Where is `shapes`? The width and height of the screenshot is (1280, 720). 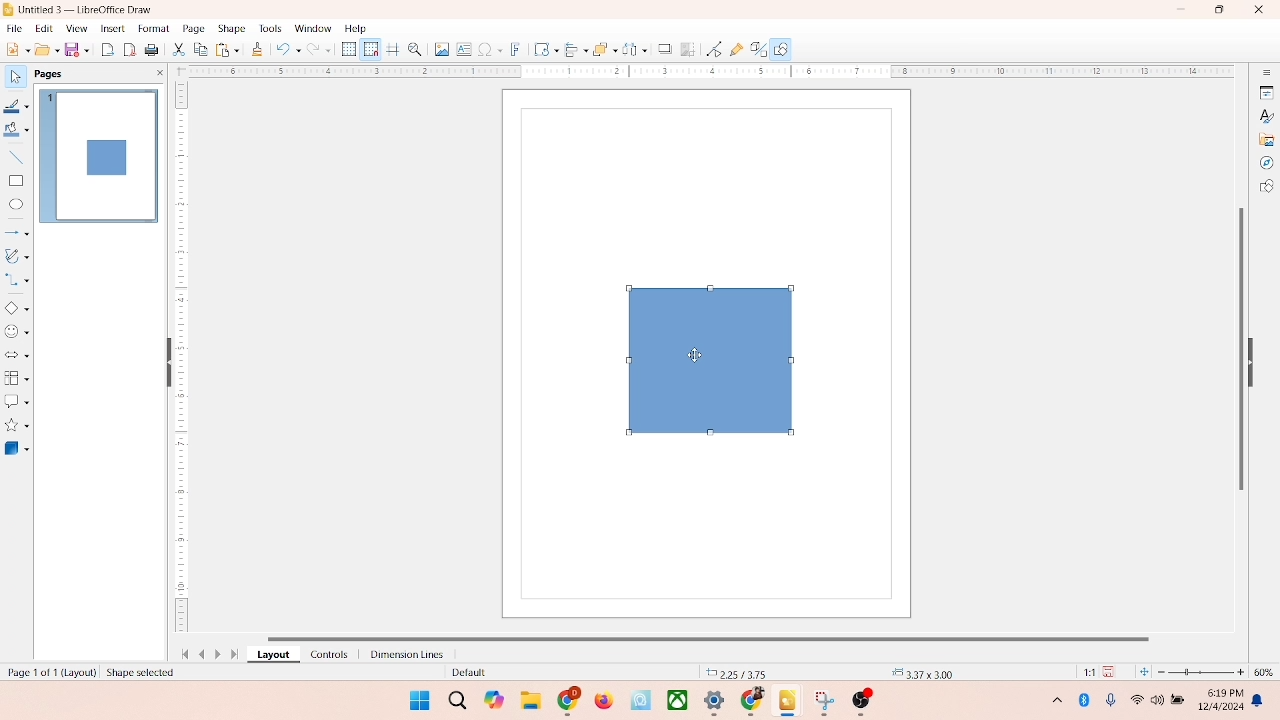
shapes is located at coordinates (706, 359).